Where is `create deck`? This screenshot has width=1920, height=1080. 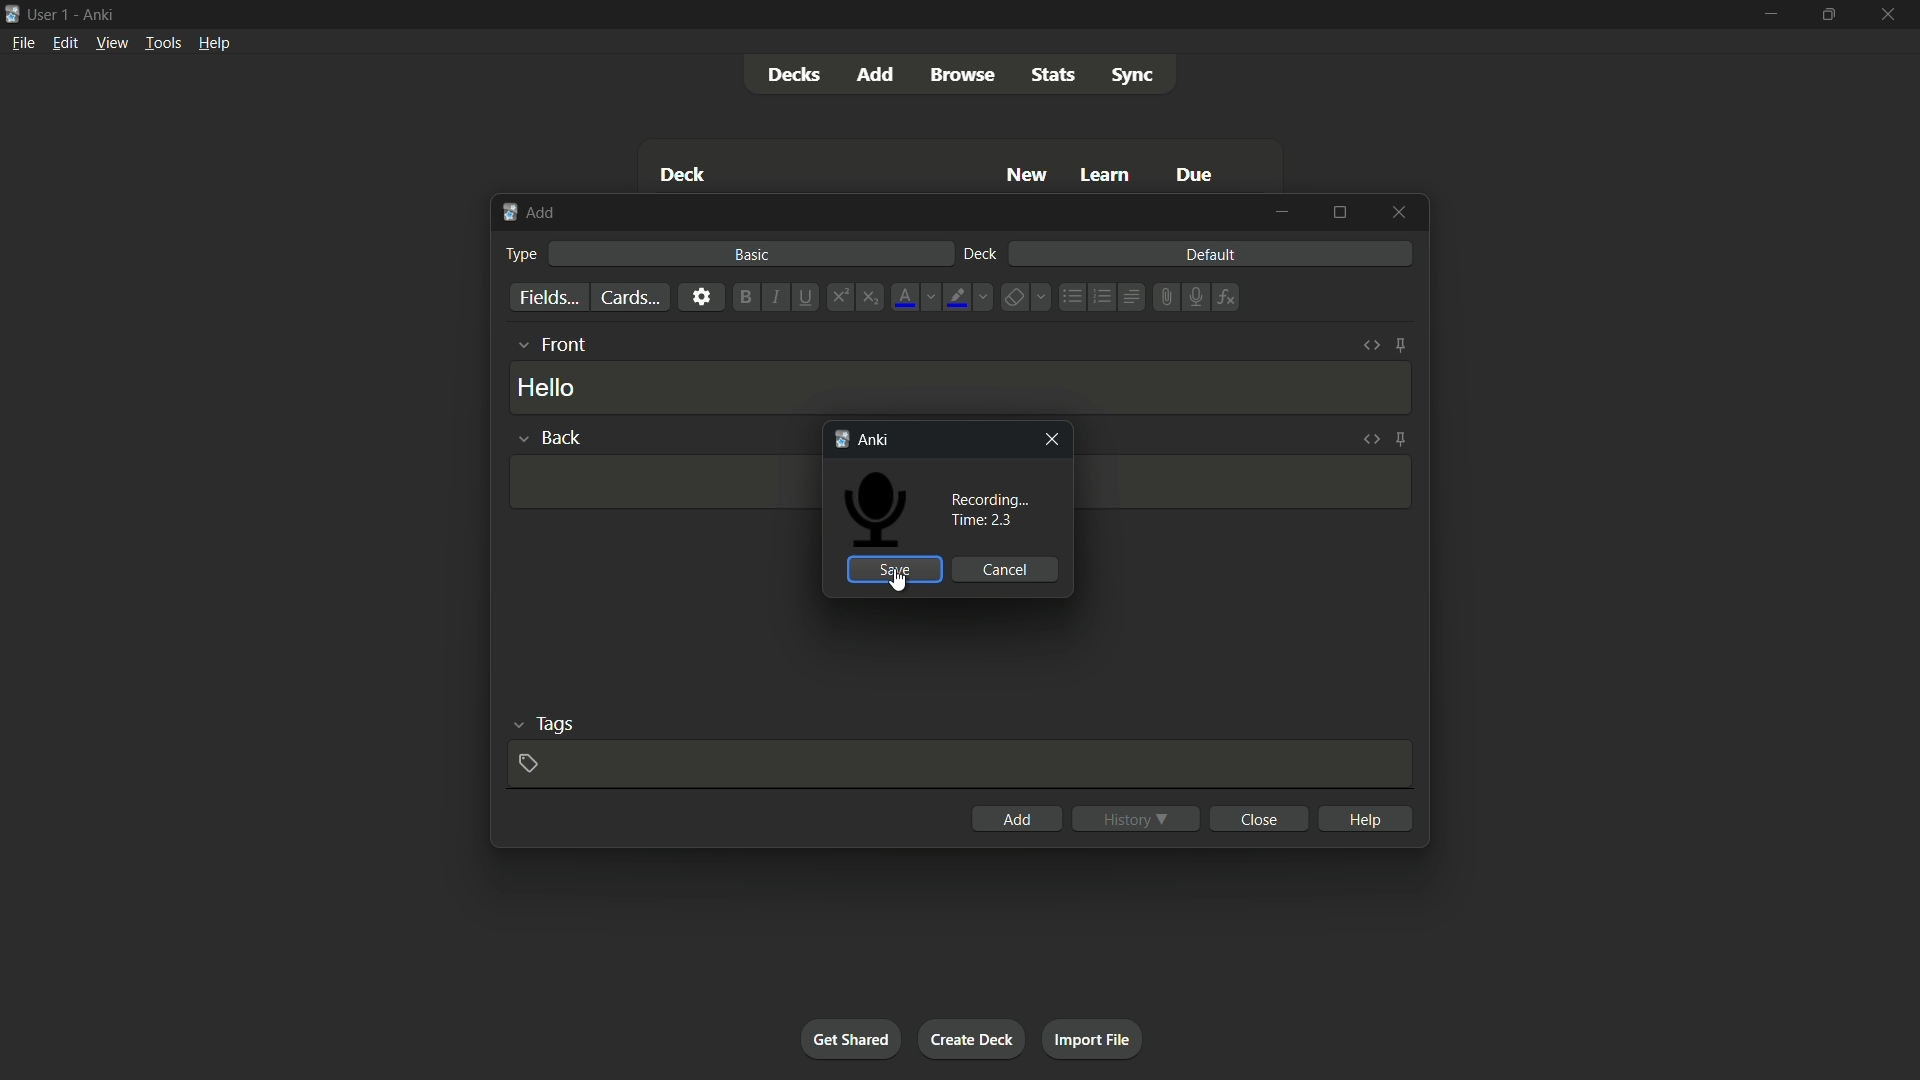
create deck is located at coordinates (974, 1038).